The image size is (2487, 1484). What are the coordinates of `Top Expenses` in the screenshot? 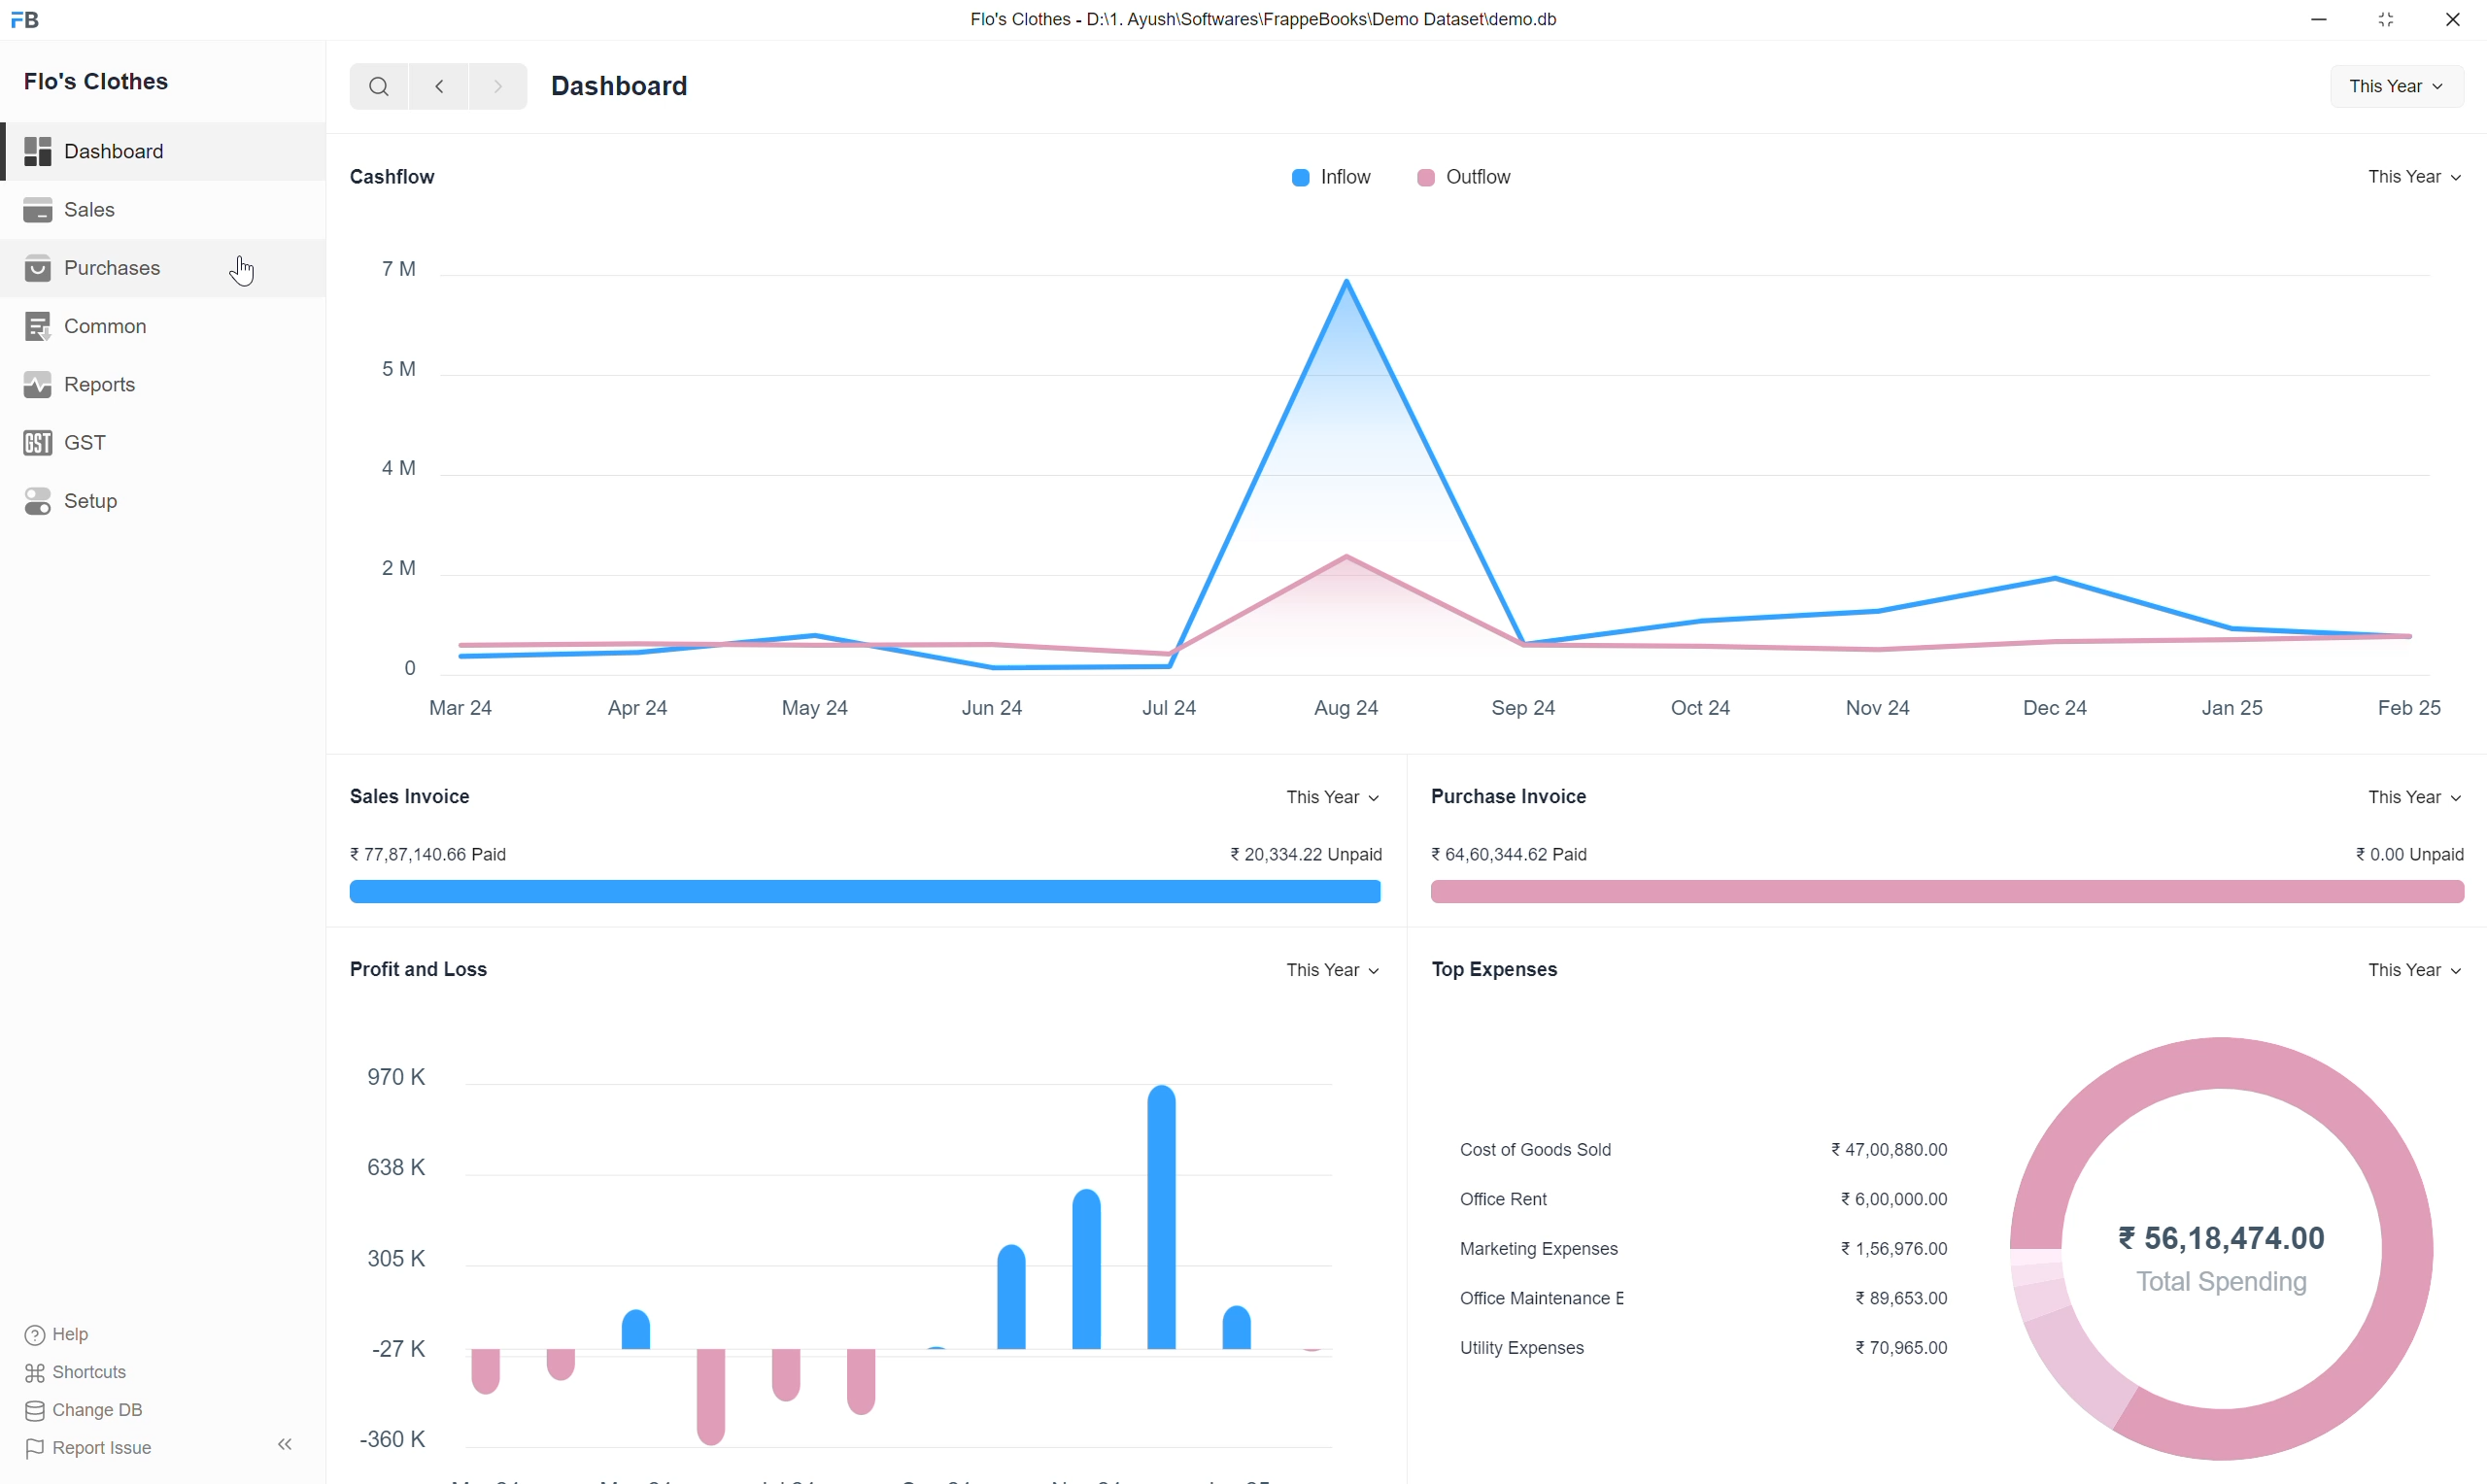 It's located at (1494, 971).